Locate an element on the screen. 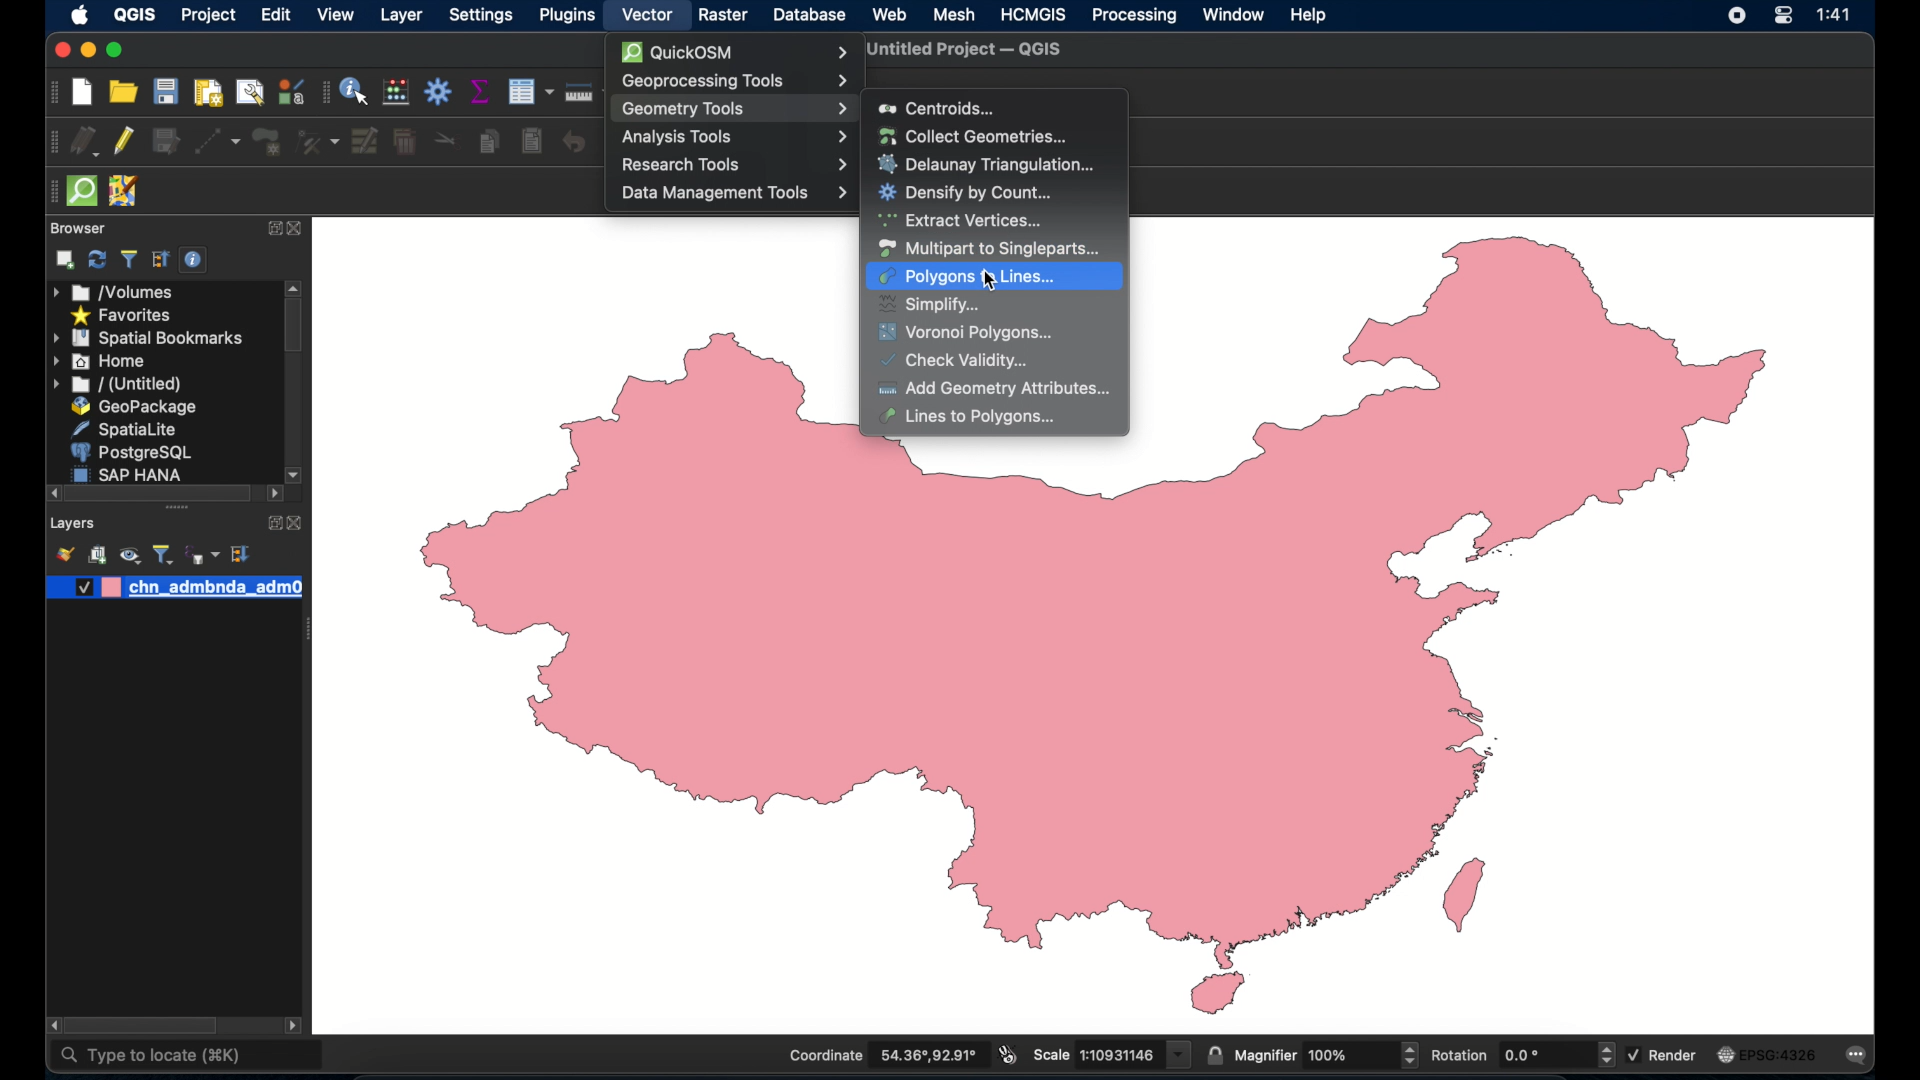 The image size is (1920, 1080). scrol lleft arrow is located at coordinates (273, 496).